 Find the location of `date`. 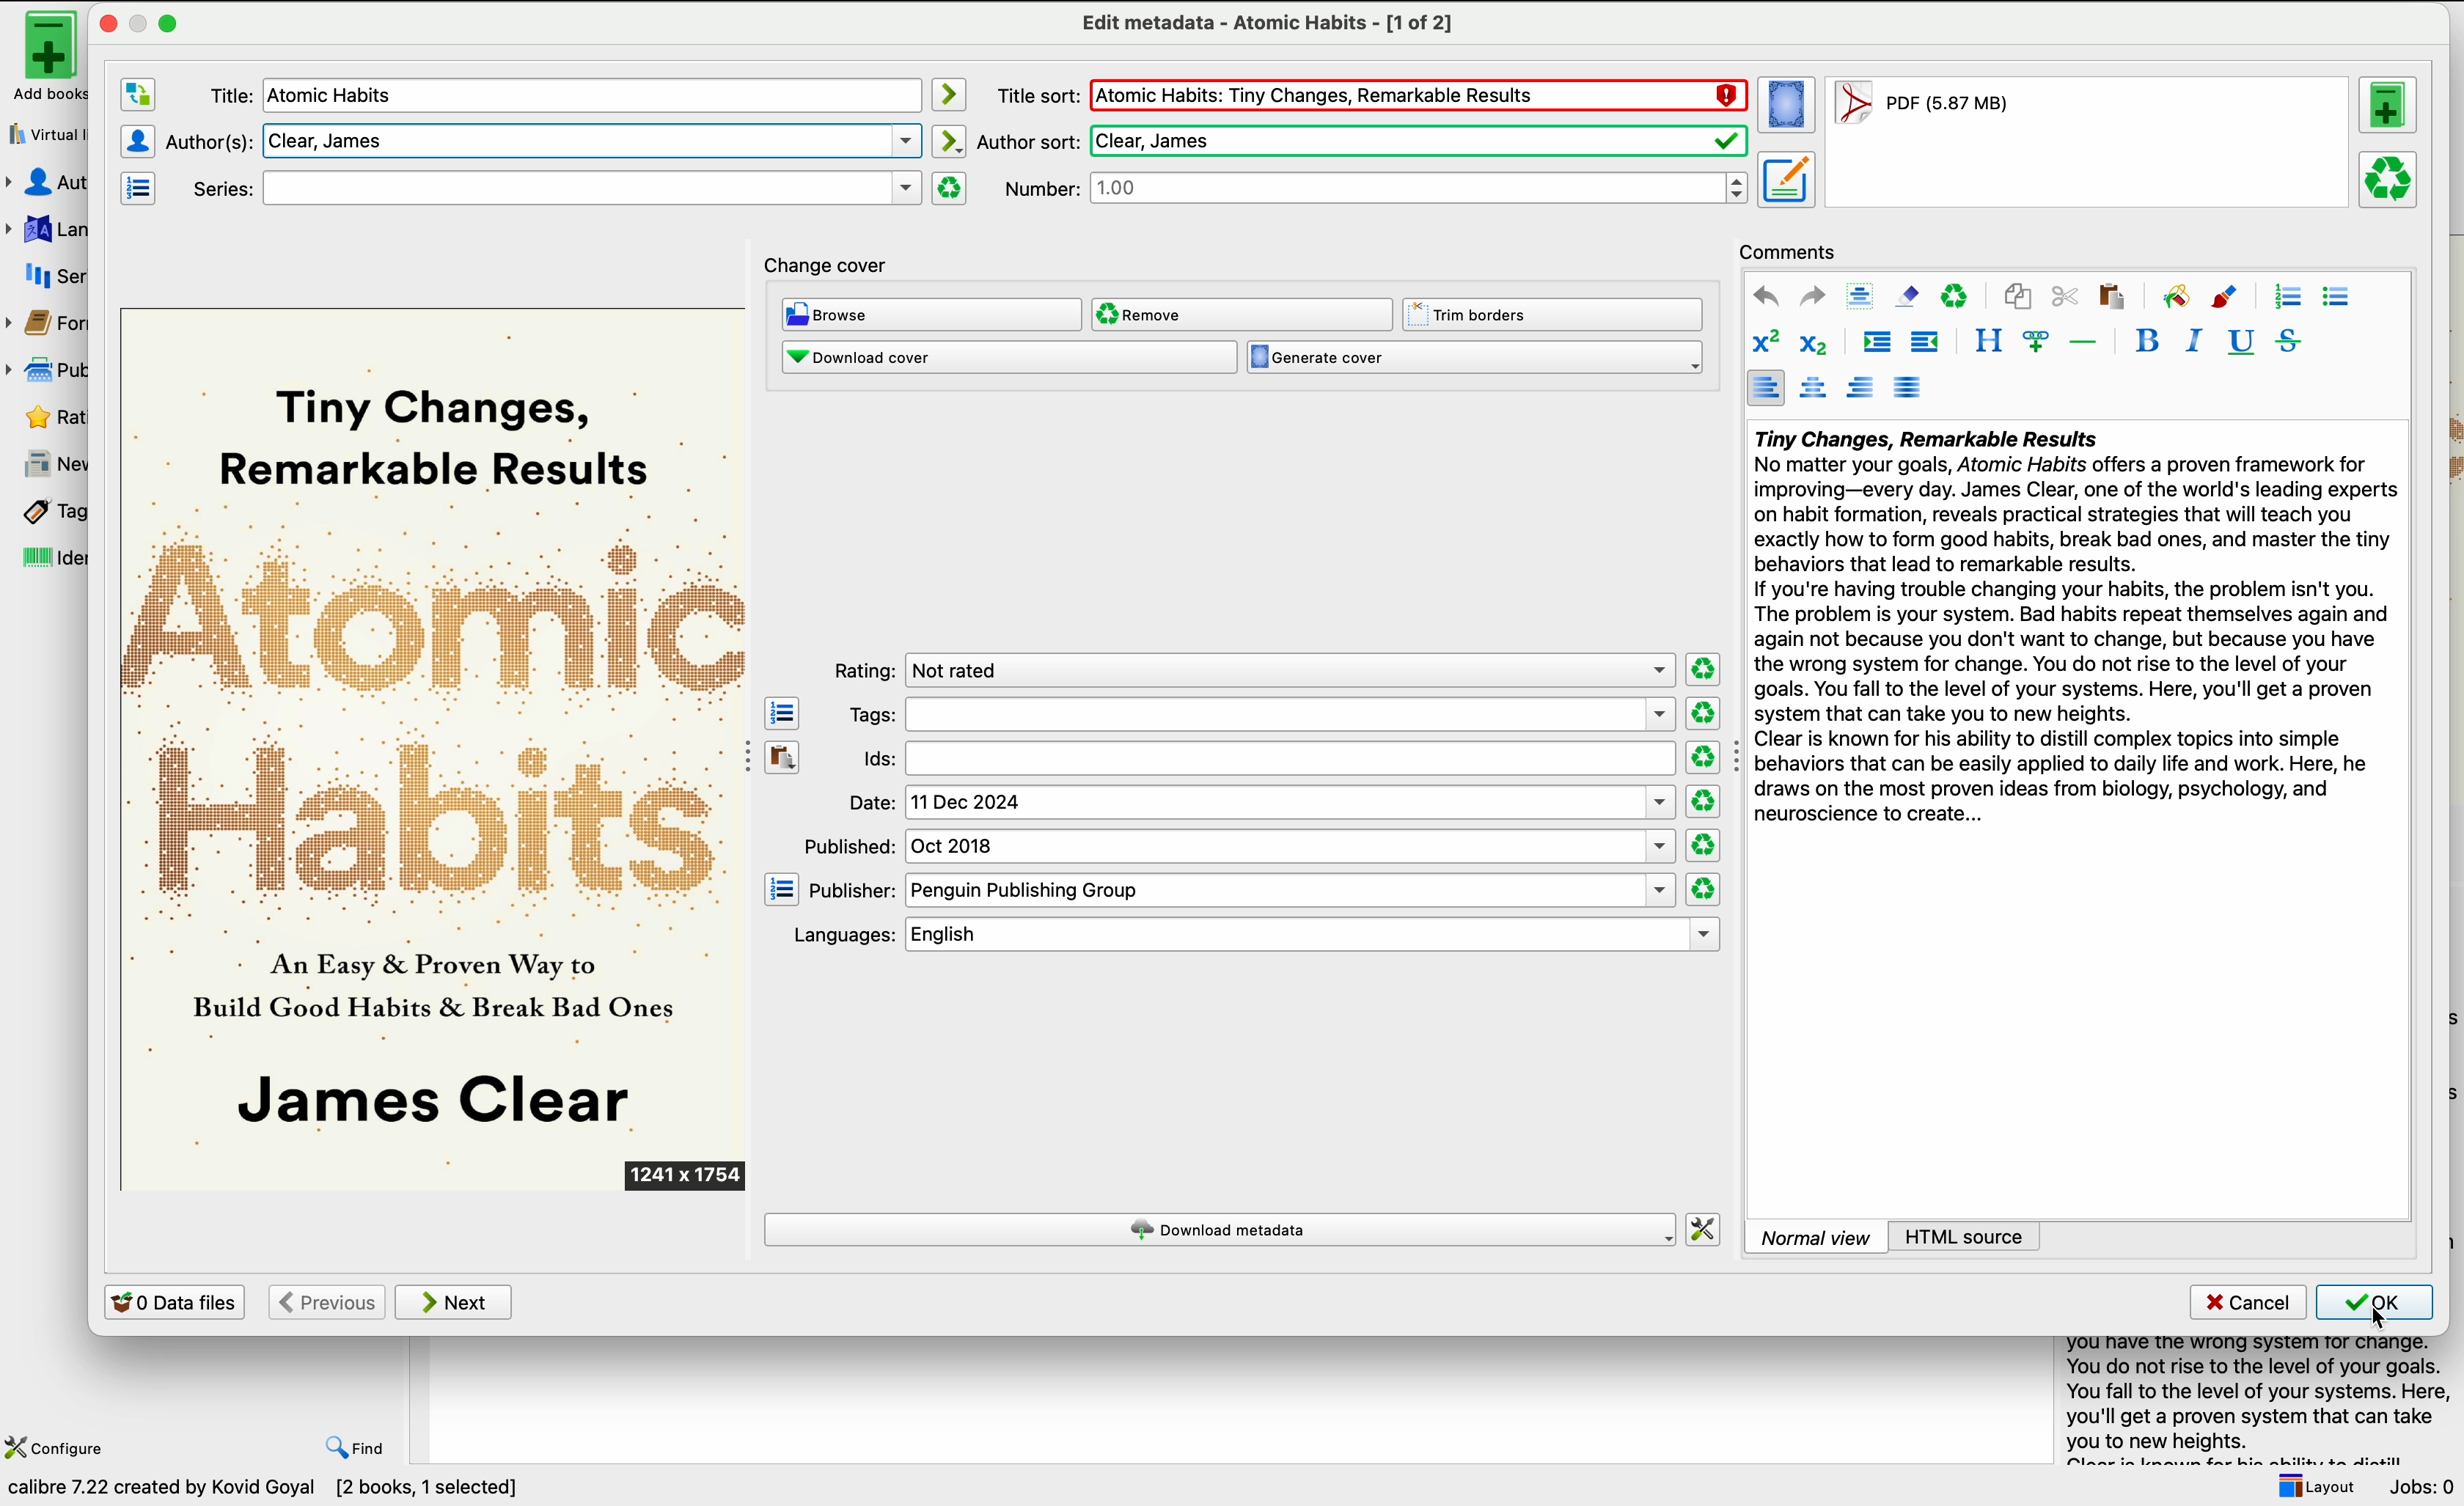

date is located at coordinates (1261, 803).